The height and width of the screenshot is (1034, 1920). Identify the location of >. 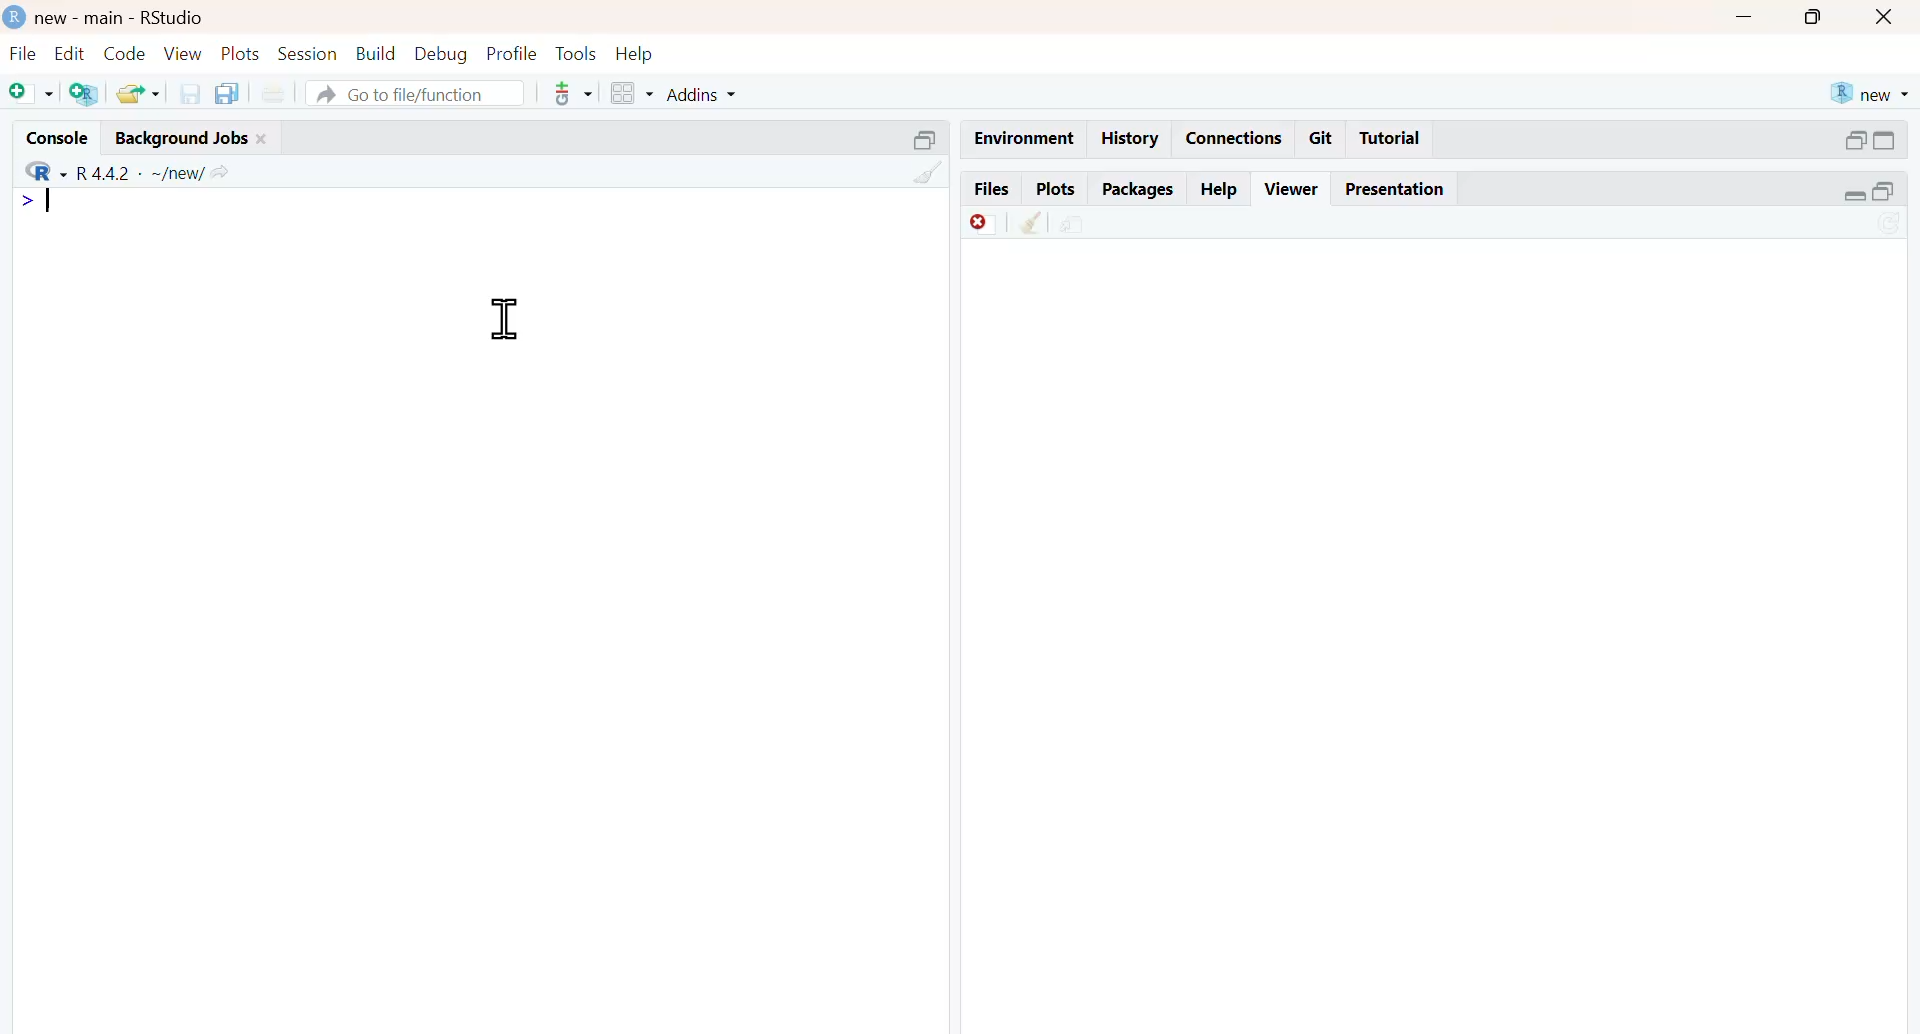
(28, 202).